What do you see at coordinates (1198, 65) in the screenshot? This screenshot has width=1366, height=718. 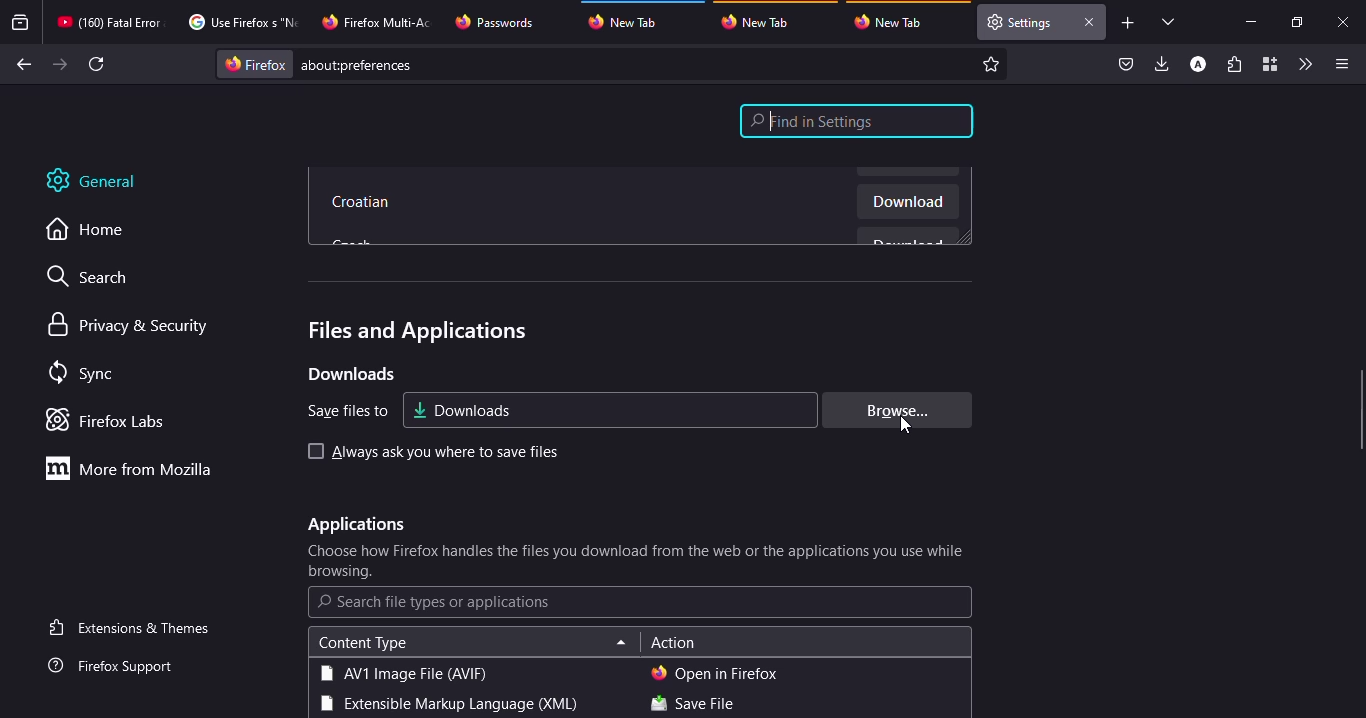 I see `account` at bounding box center [1198, 65].